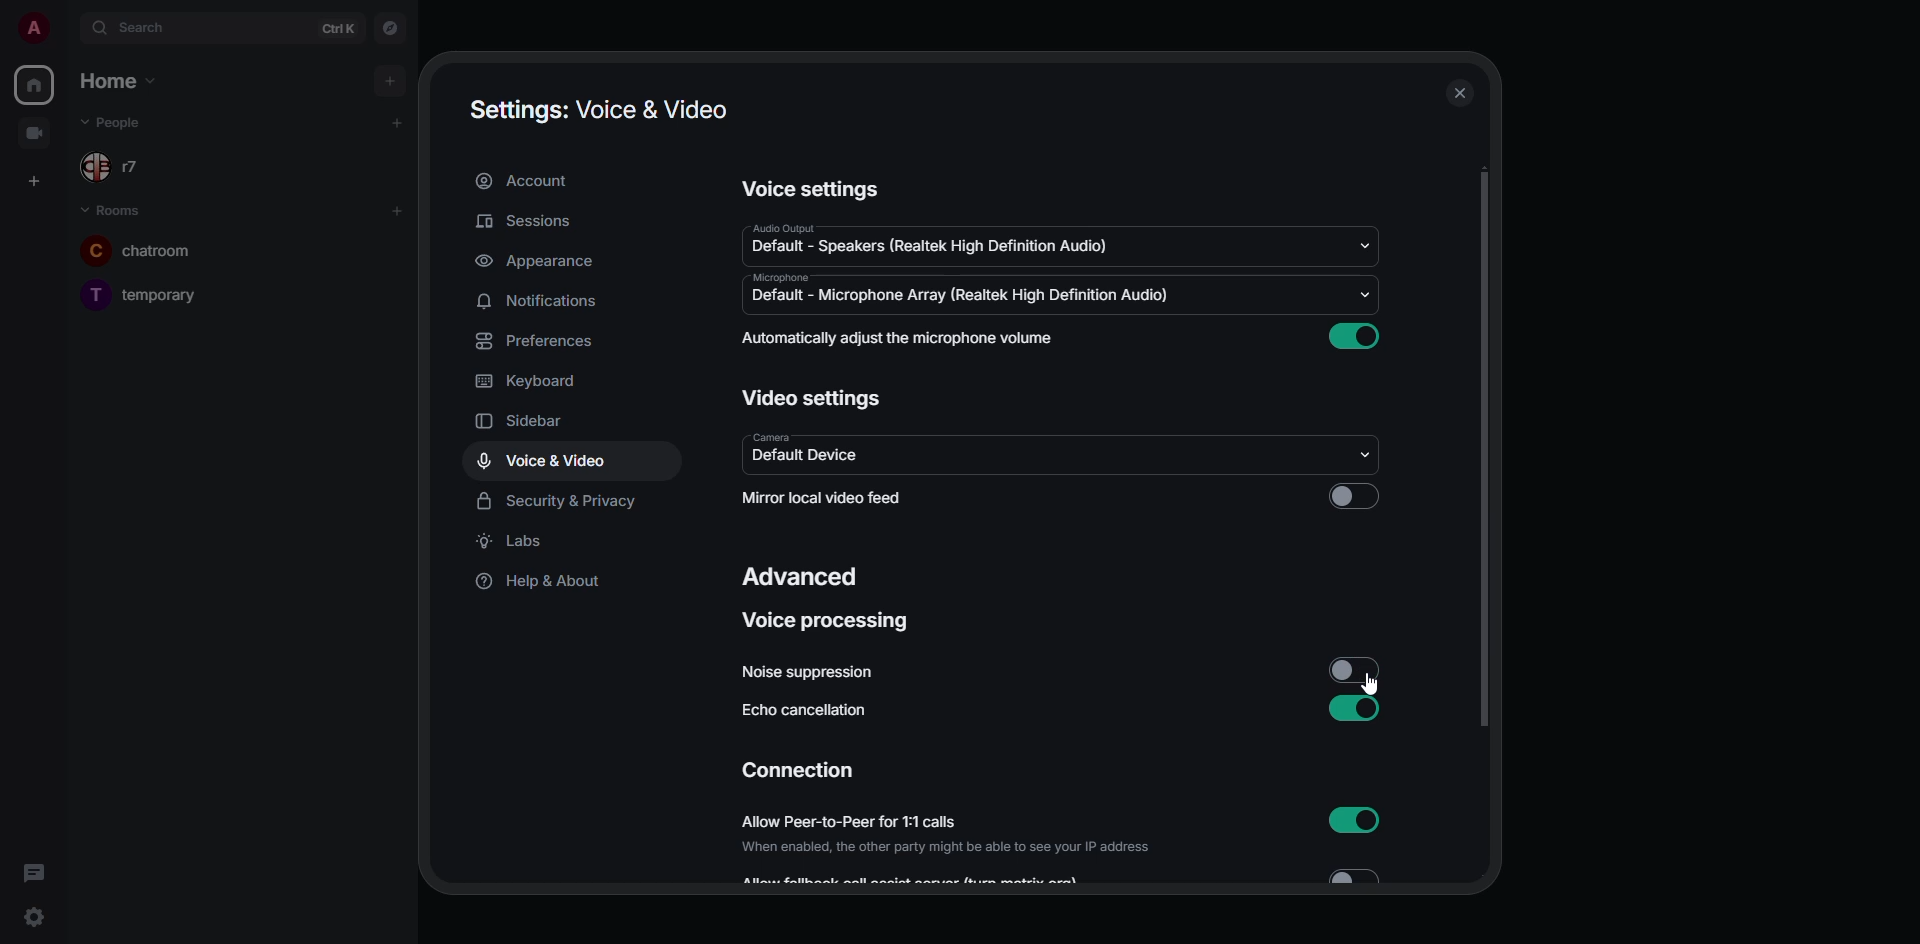 The height and width of the screenshot is (944, 1920). What do you see at coordinates (514, 541) in the screenshot?
I see `labs` at bounding box center [514, 541].